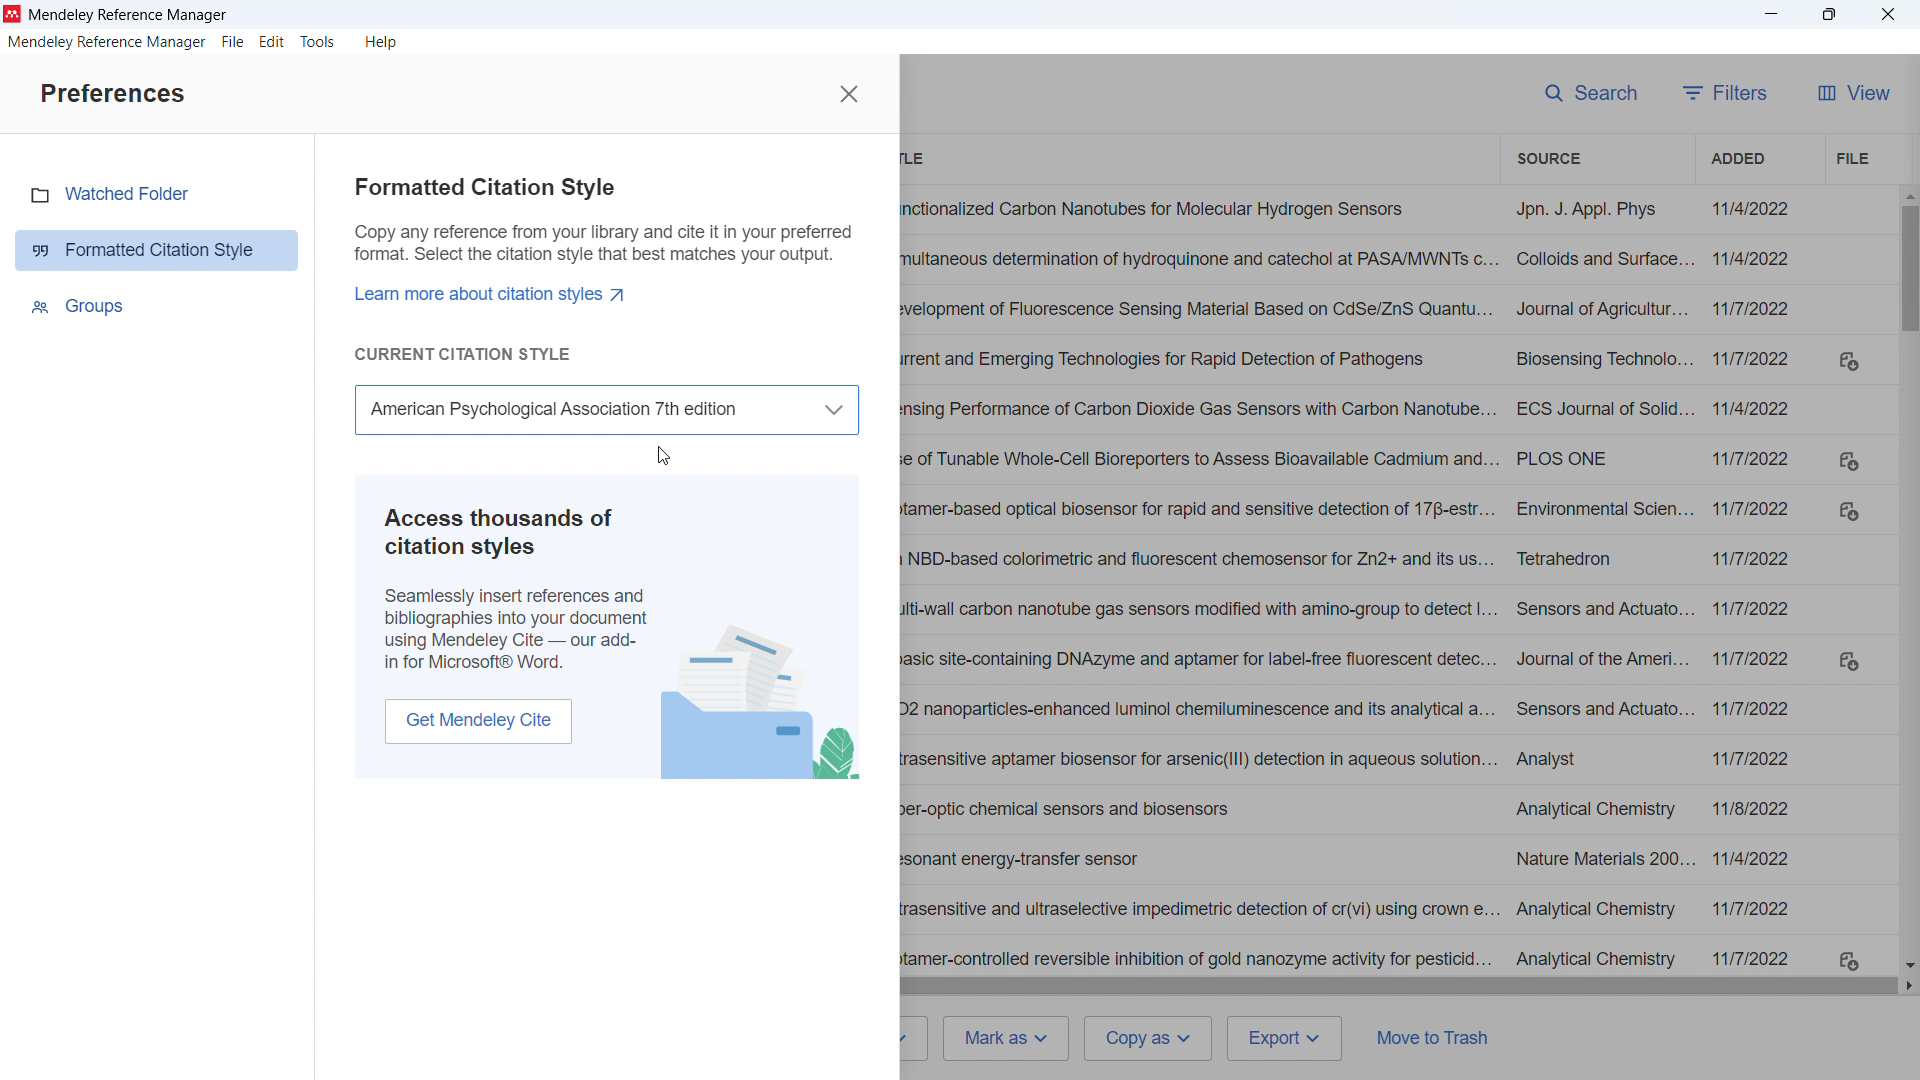  What do you see at coordinates (129, 194) in the screenshot?
I see `Watched folder ` at bounding box center [129, 194].